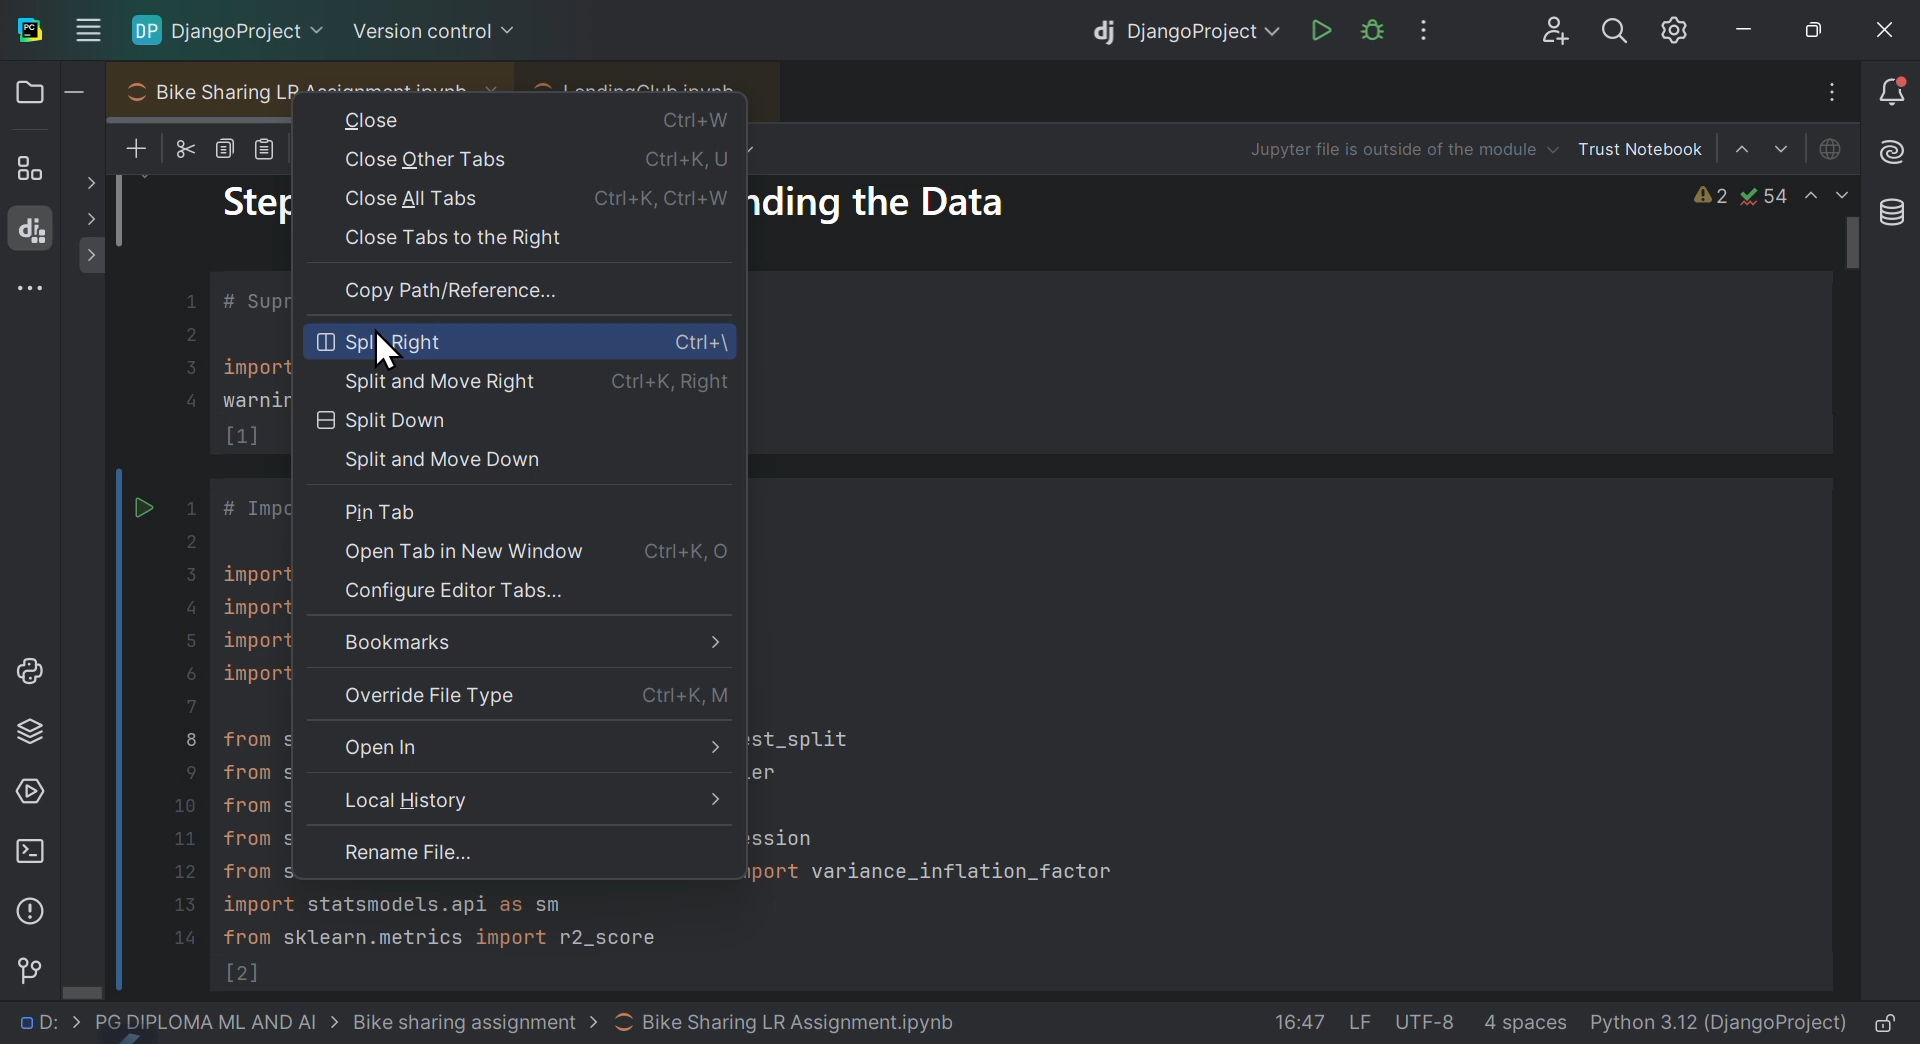  Describe the element at coordinates (269, 150) in the screenshot. I see `paste` at that location.